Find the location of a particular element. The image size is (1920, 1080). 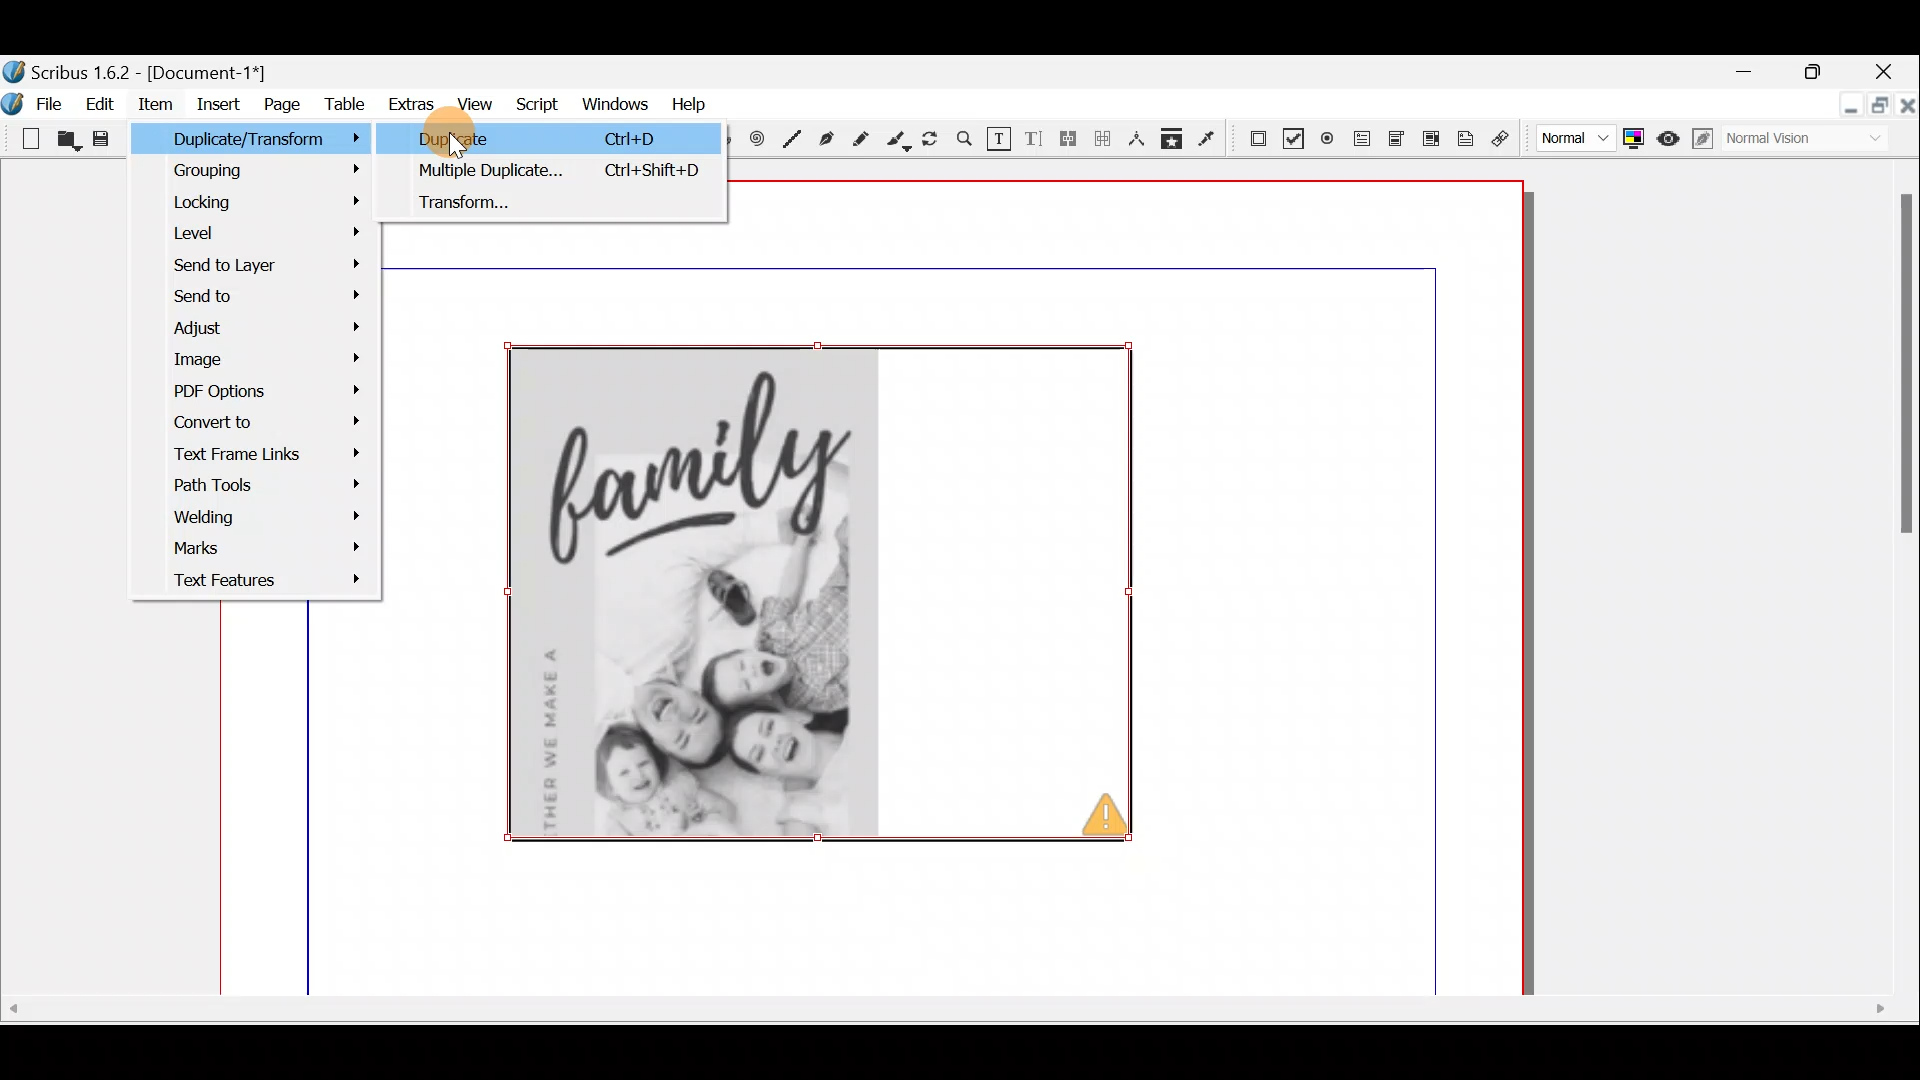

Link text frames is located at coordinates (1069, 143).